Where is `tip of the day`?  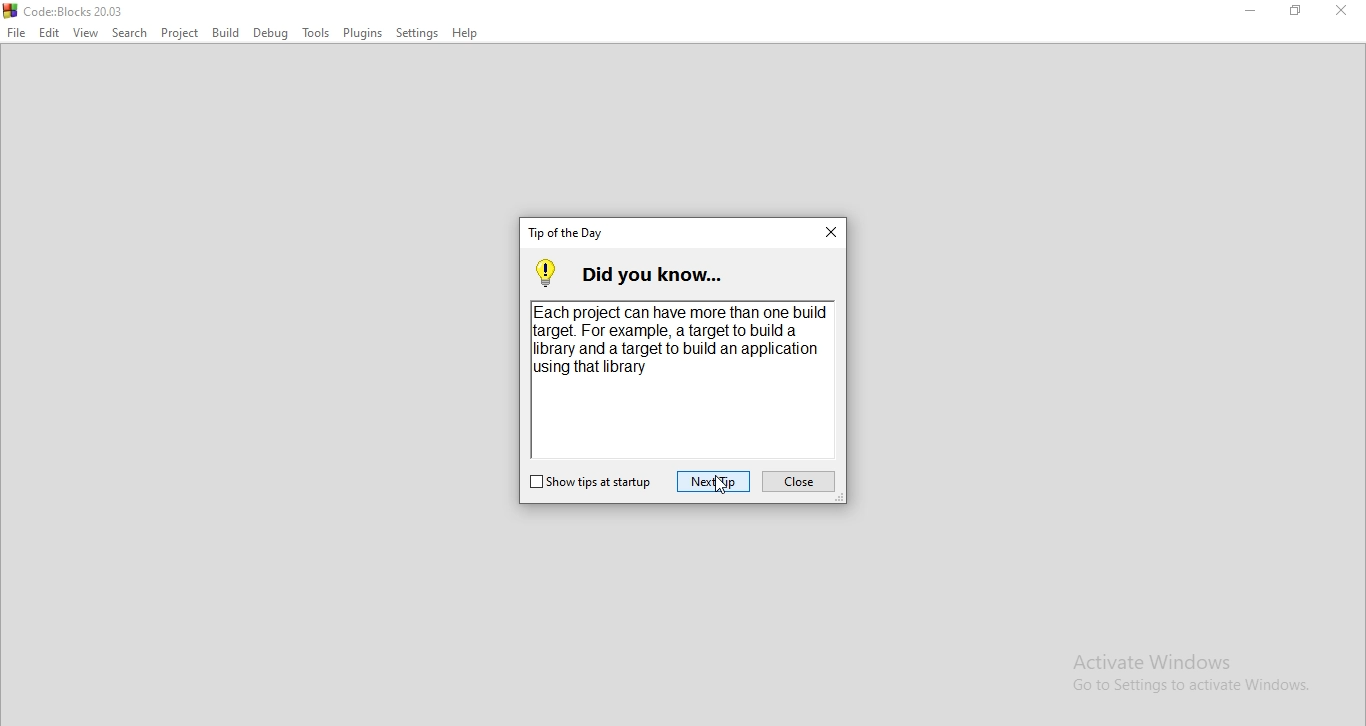 tip of the day is located at coordinates (565, 233).